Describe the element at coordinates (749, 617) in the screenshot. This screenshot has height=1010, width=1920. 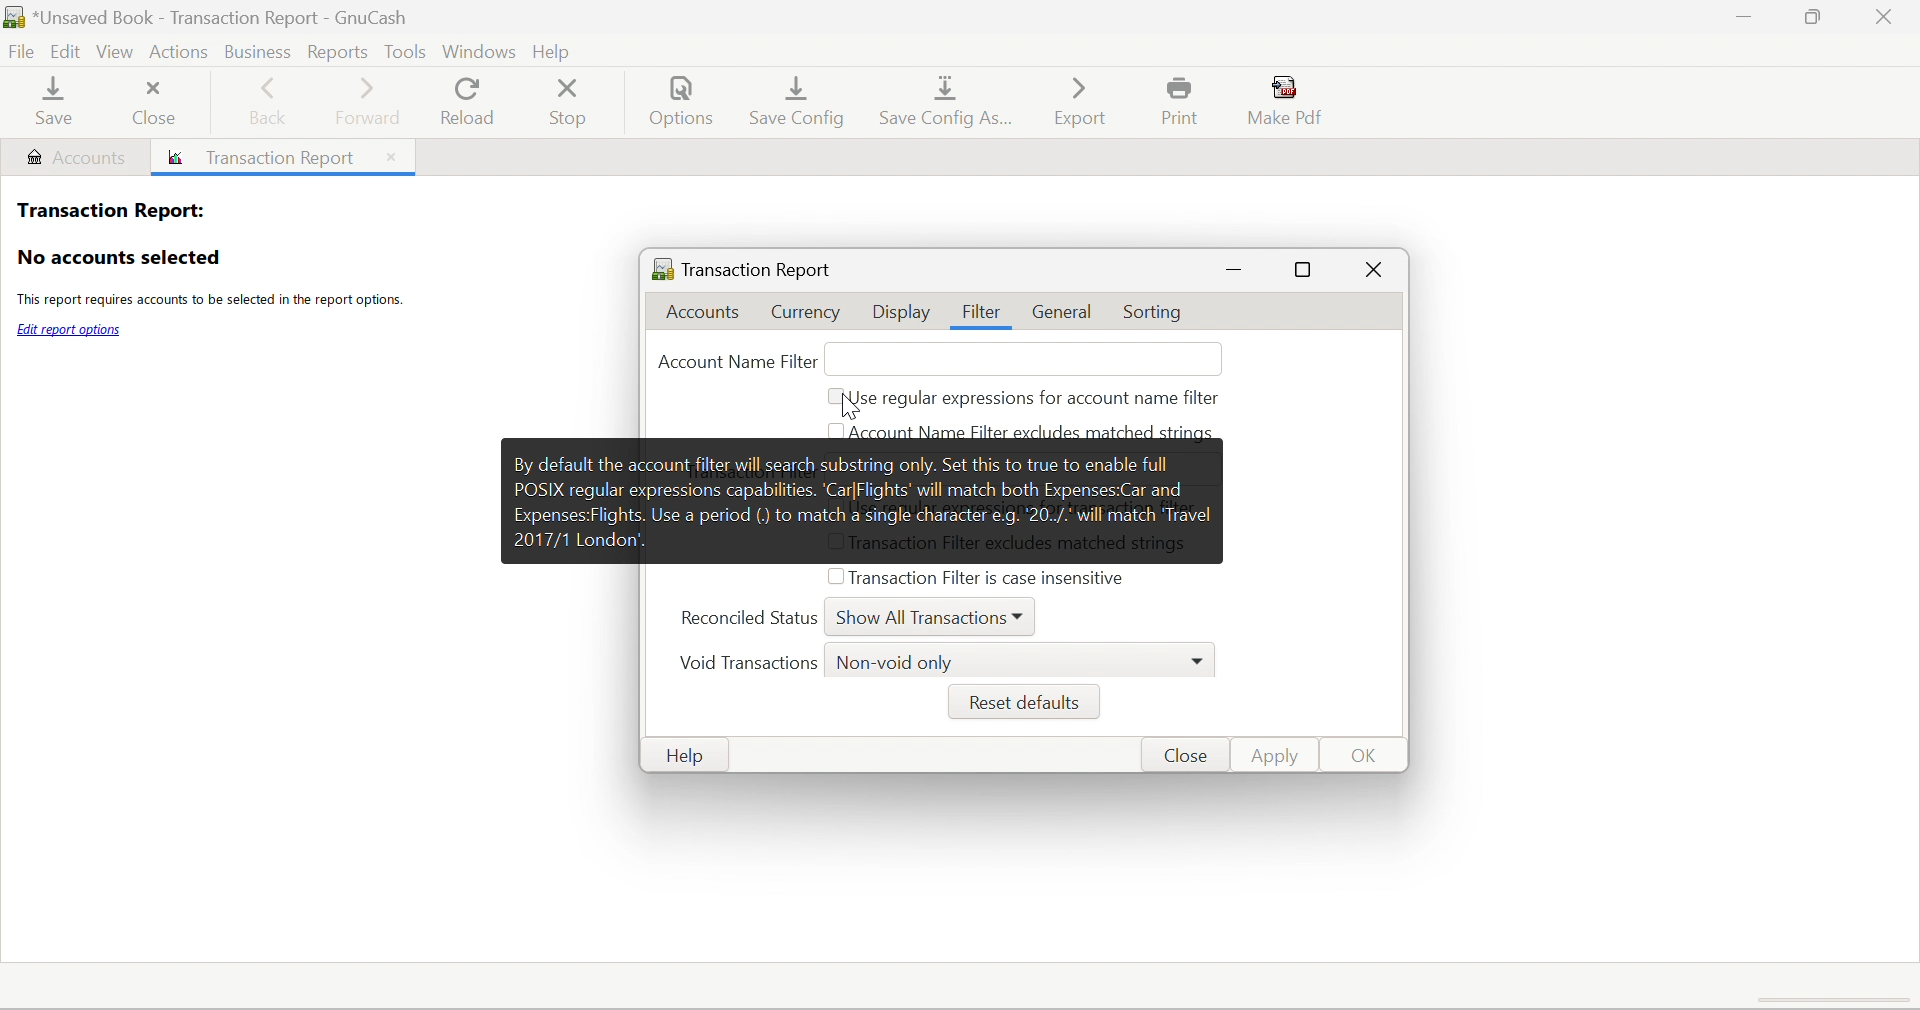
I see `Reconciled Status` at that location.